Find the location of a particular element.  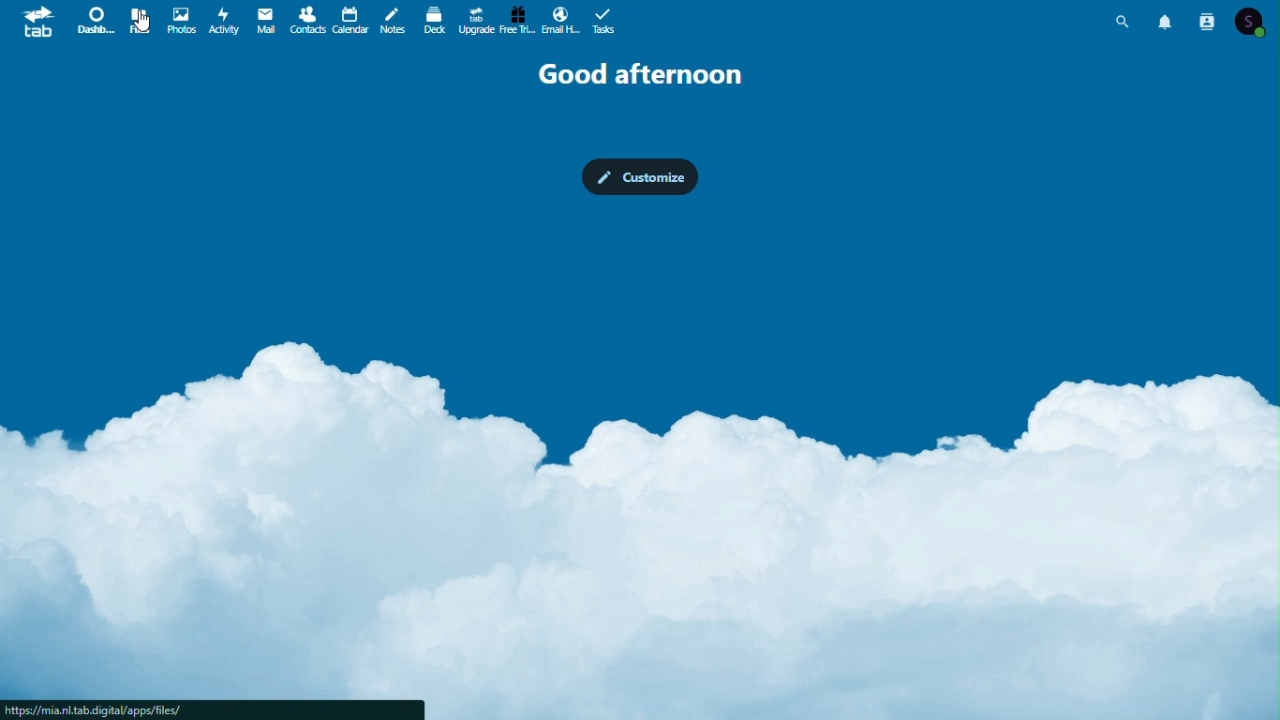

Activity is located at coordinates (225, 21).